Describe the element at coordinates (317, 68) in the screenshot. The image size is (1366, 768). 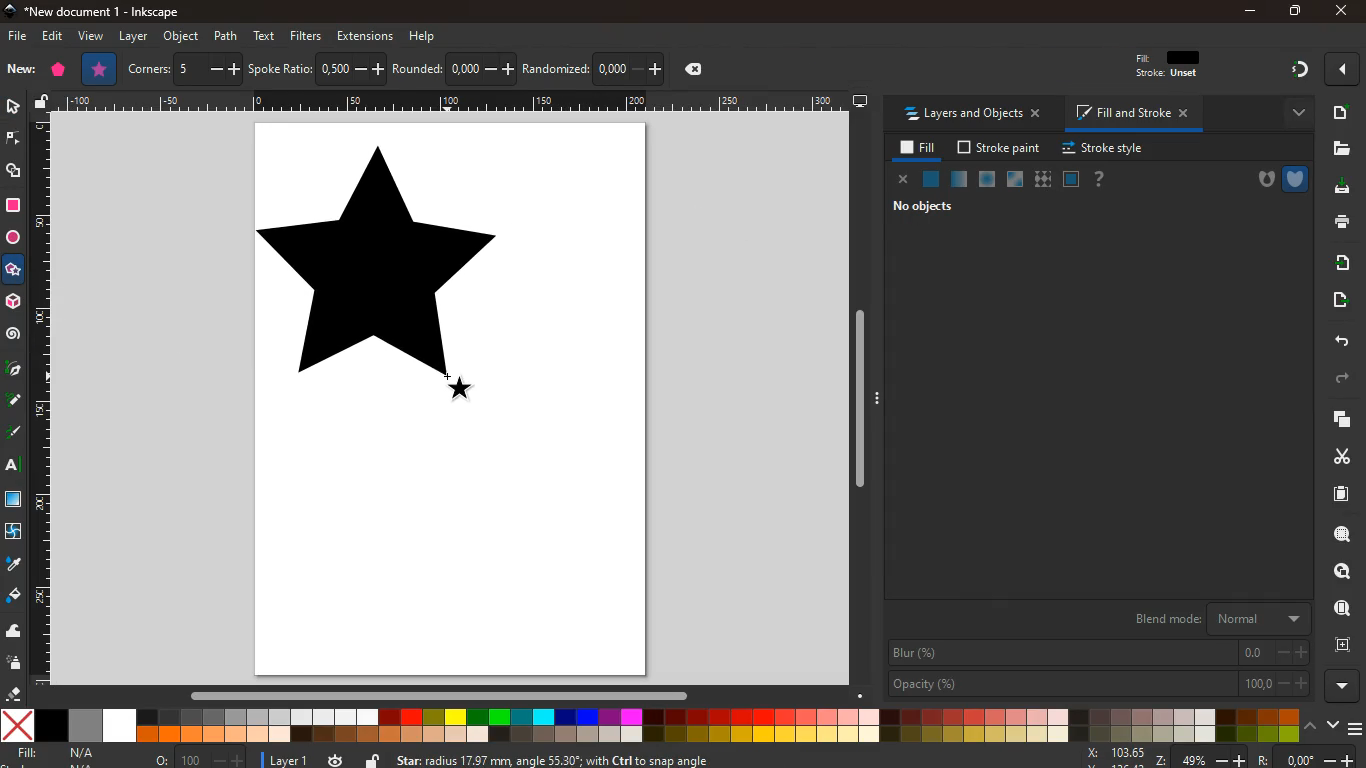
I see `spoke ratio` at that location.